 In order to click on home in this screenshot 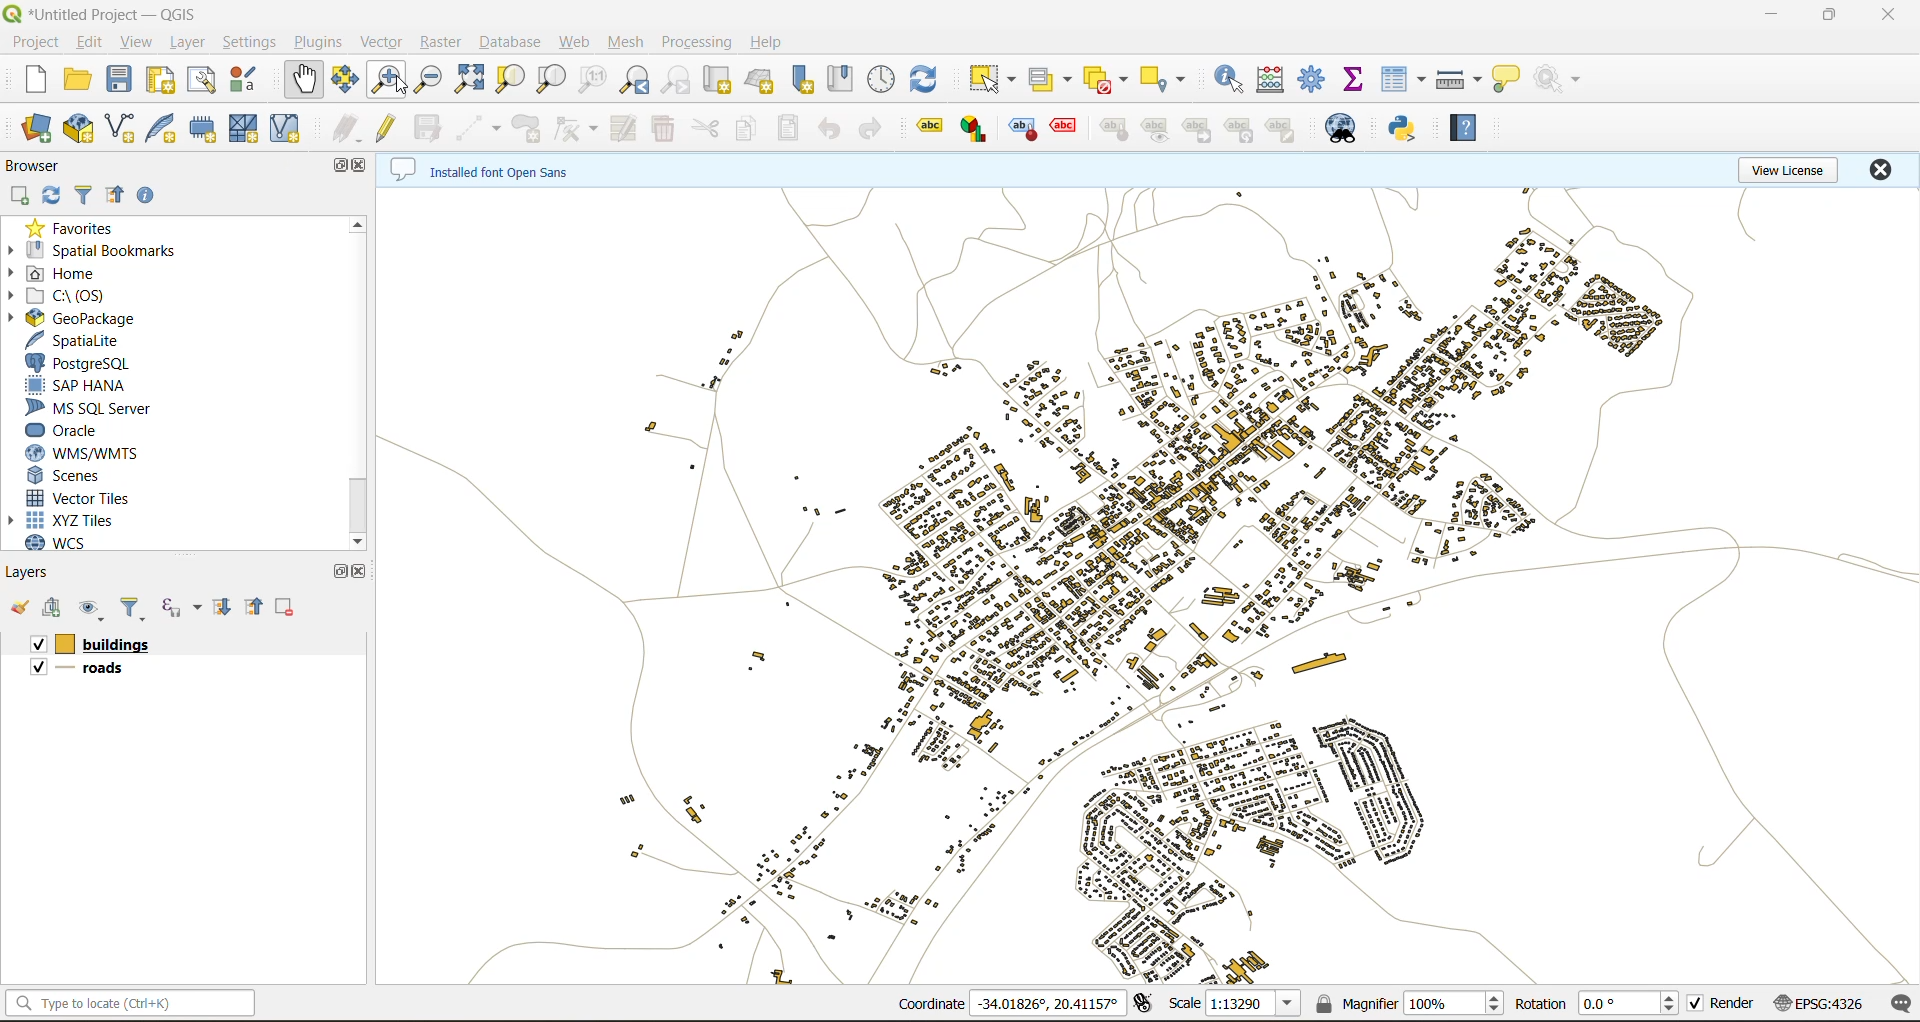, I will do `click(69, 272)`.